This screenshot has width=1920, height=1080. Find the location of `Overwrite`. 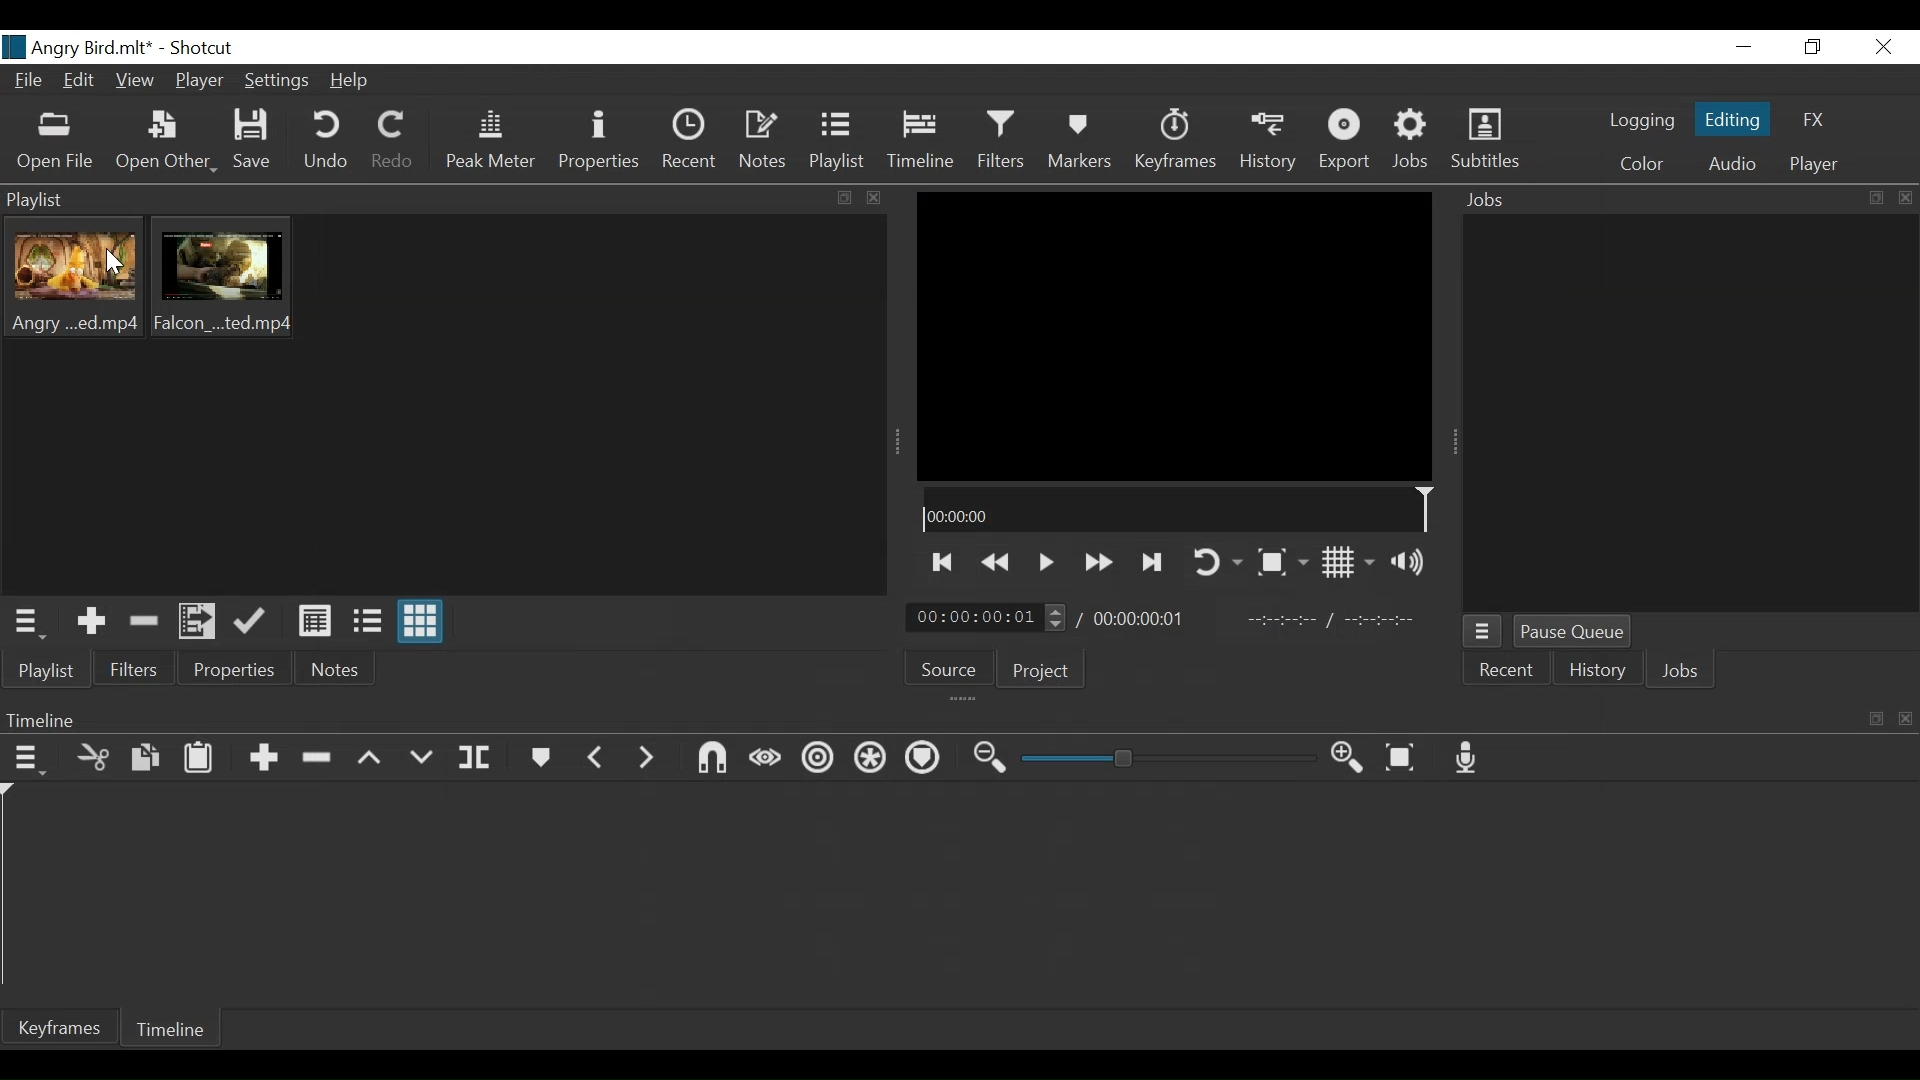

Overwrite is located at coordinates (421, 757).